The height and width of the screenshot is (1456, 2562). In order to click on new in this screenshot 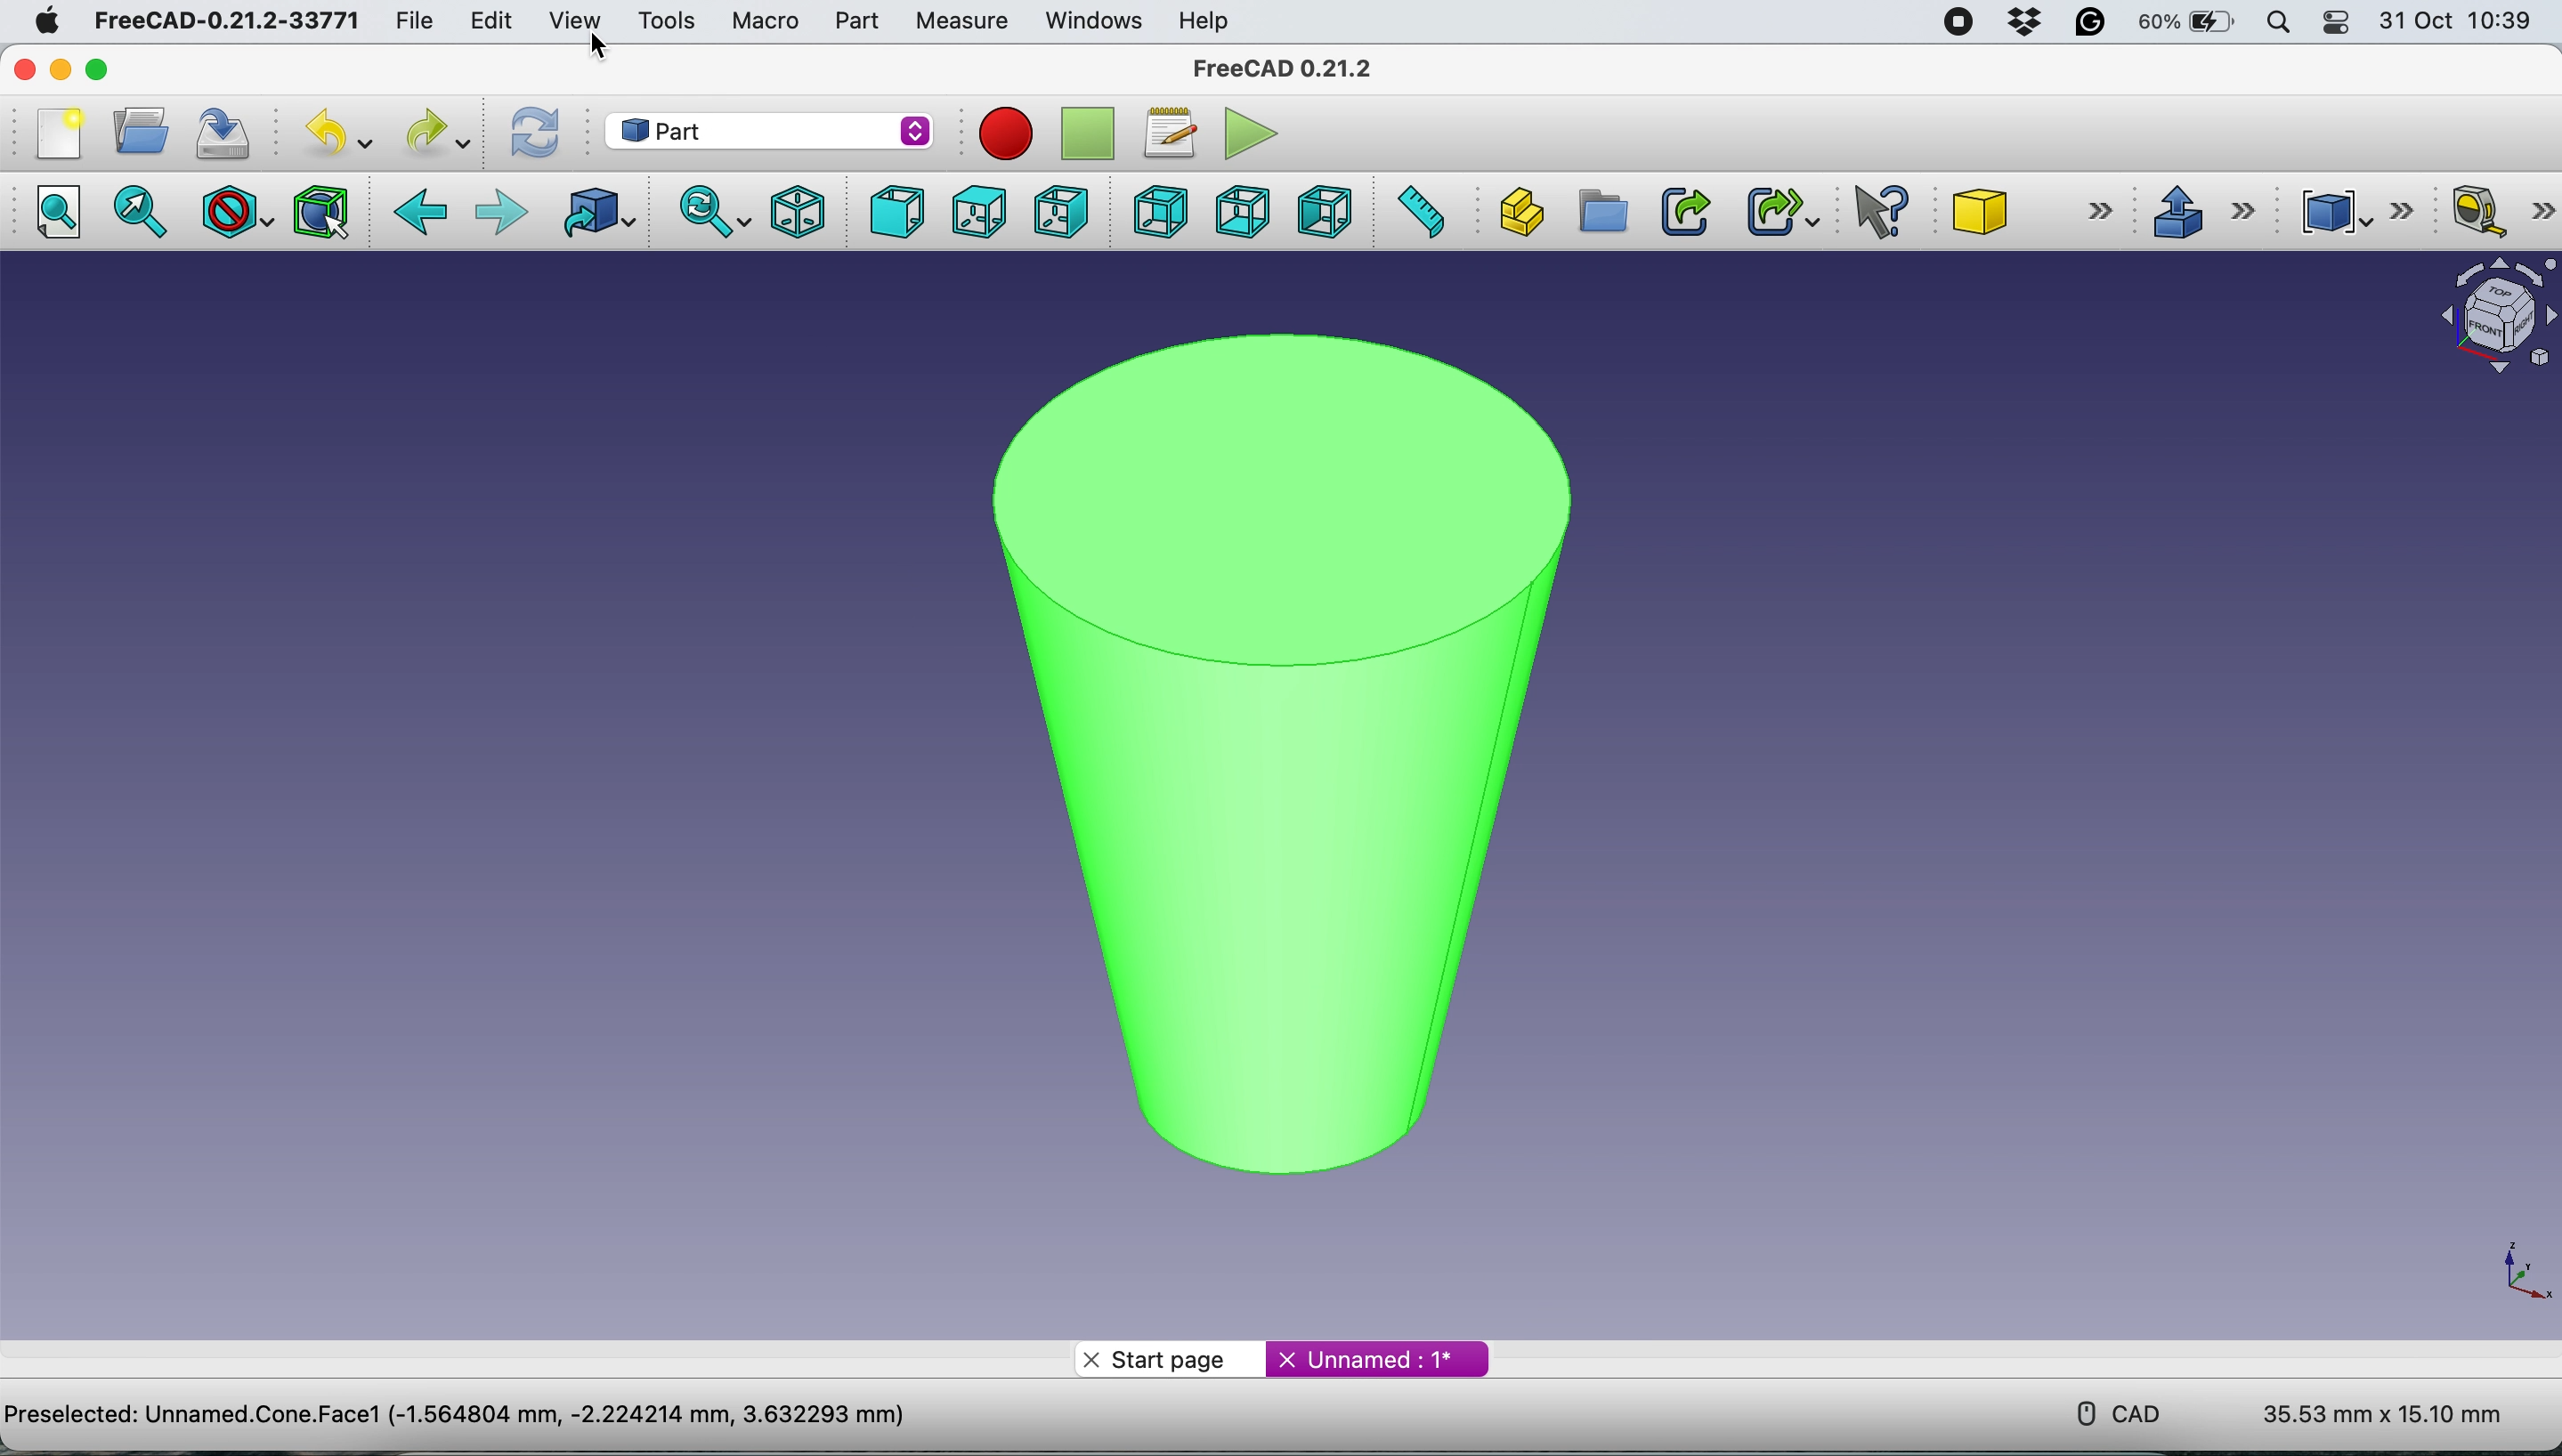, I will do `click(53, 132)`.